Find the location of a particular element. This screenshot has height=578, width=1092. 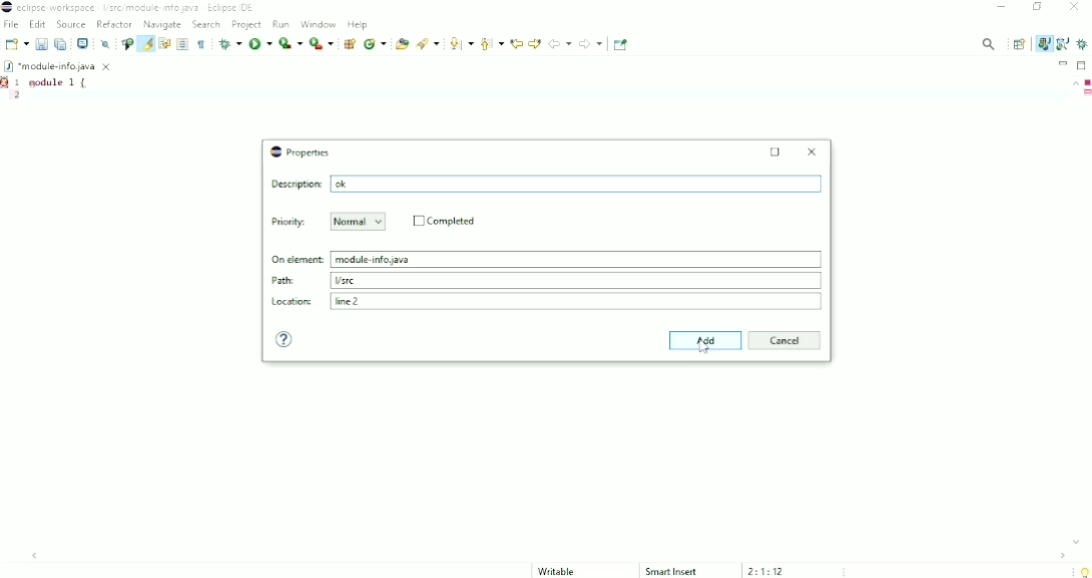

Toggle breadcrumb is located at coordinates (126, 44).